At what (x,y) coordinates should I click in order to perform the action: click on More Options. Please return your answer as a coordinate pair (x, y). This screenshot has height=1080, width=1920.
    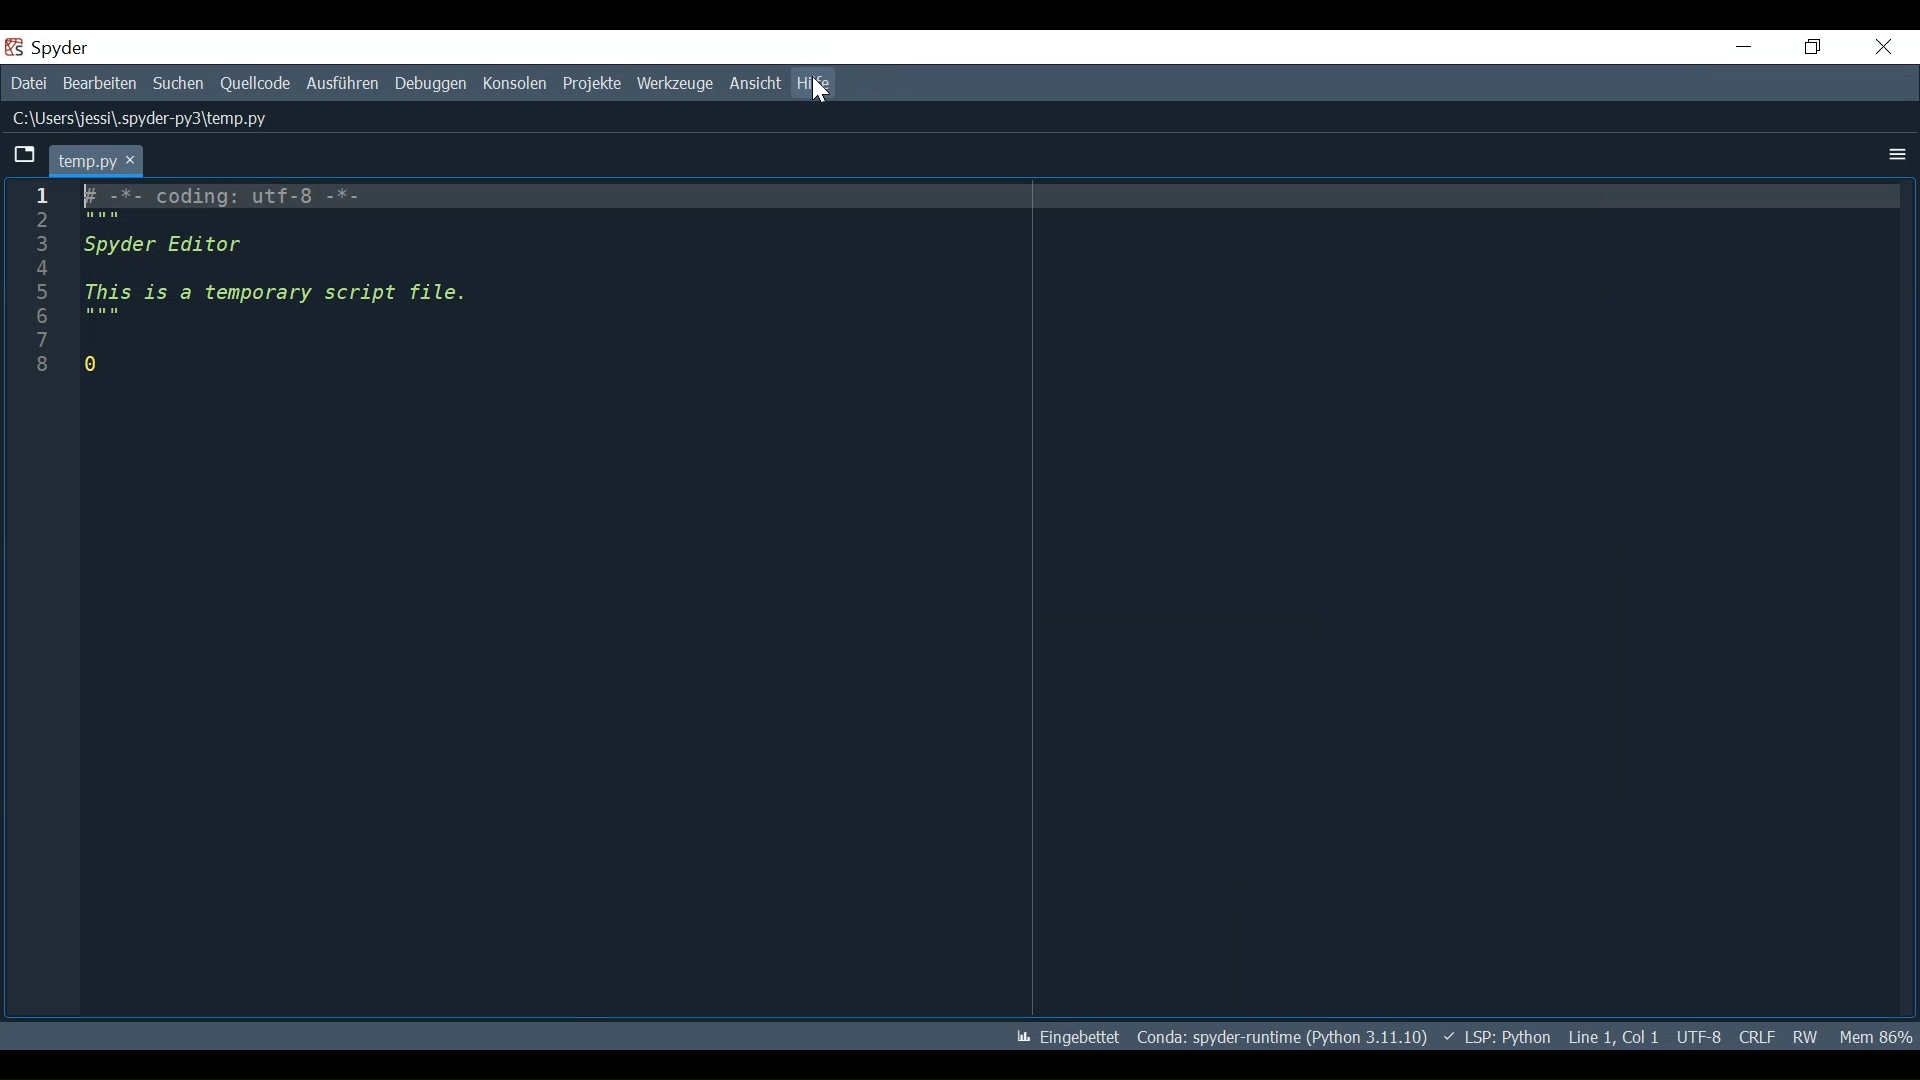
    Looking at the image, I should click on (1894, 155).